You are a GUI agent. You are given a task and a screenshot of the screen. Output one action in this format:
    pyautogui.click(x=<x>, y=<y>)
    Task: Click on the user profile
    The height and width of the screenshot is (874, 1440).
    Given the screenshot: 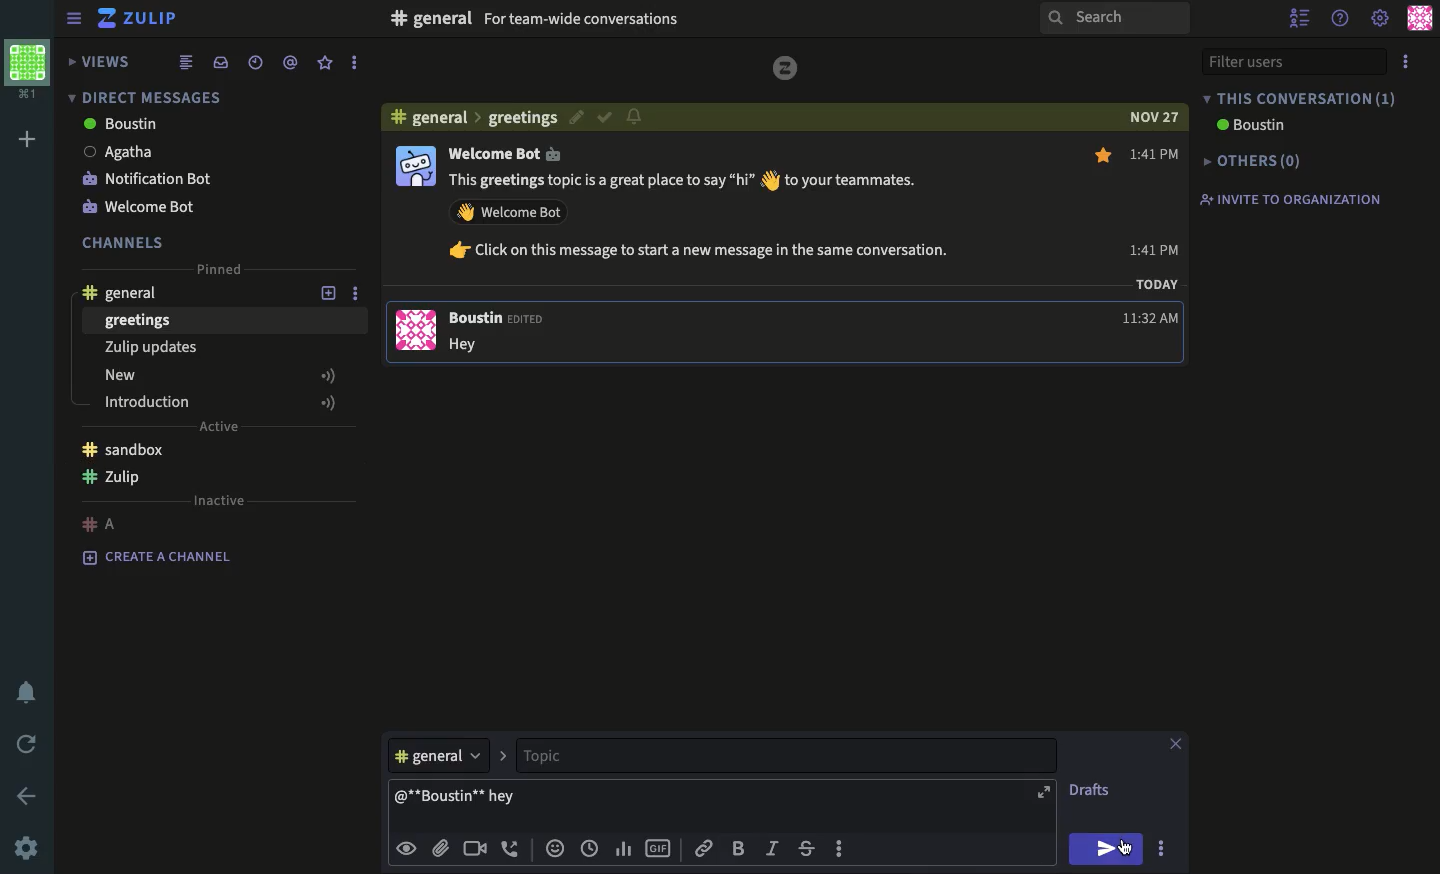 What is the action you would take?
    pyautogui.click(x=415, y=246)
    